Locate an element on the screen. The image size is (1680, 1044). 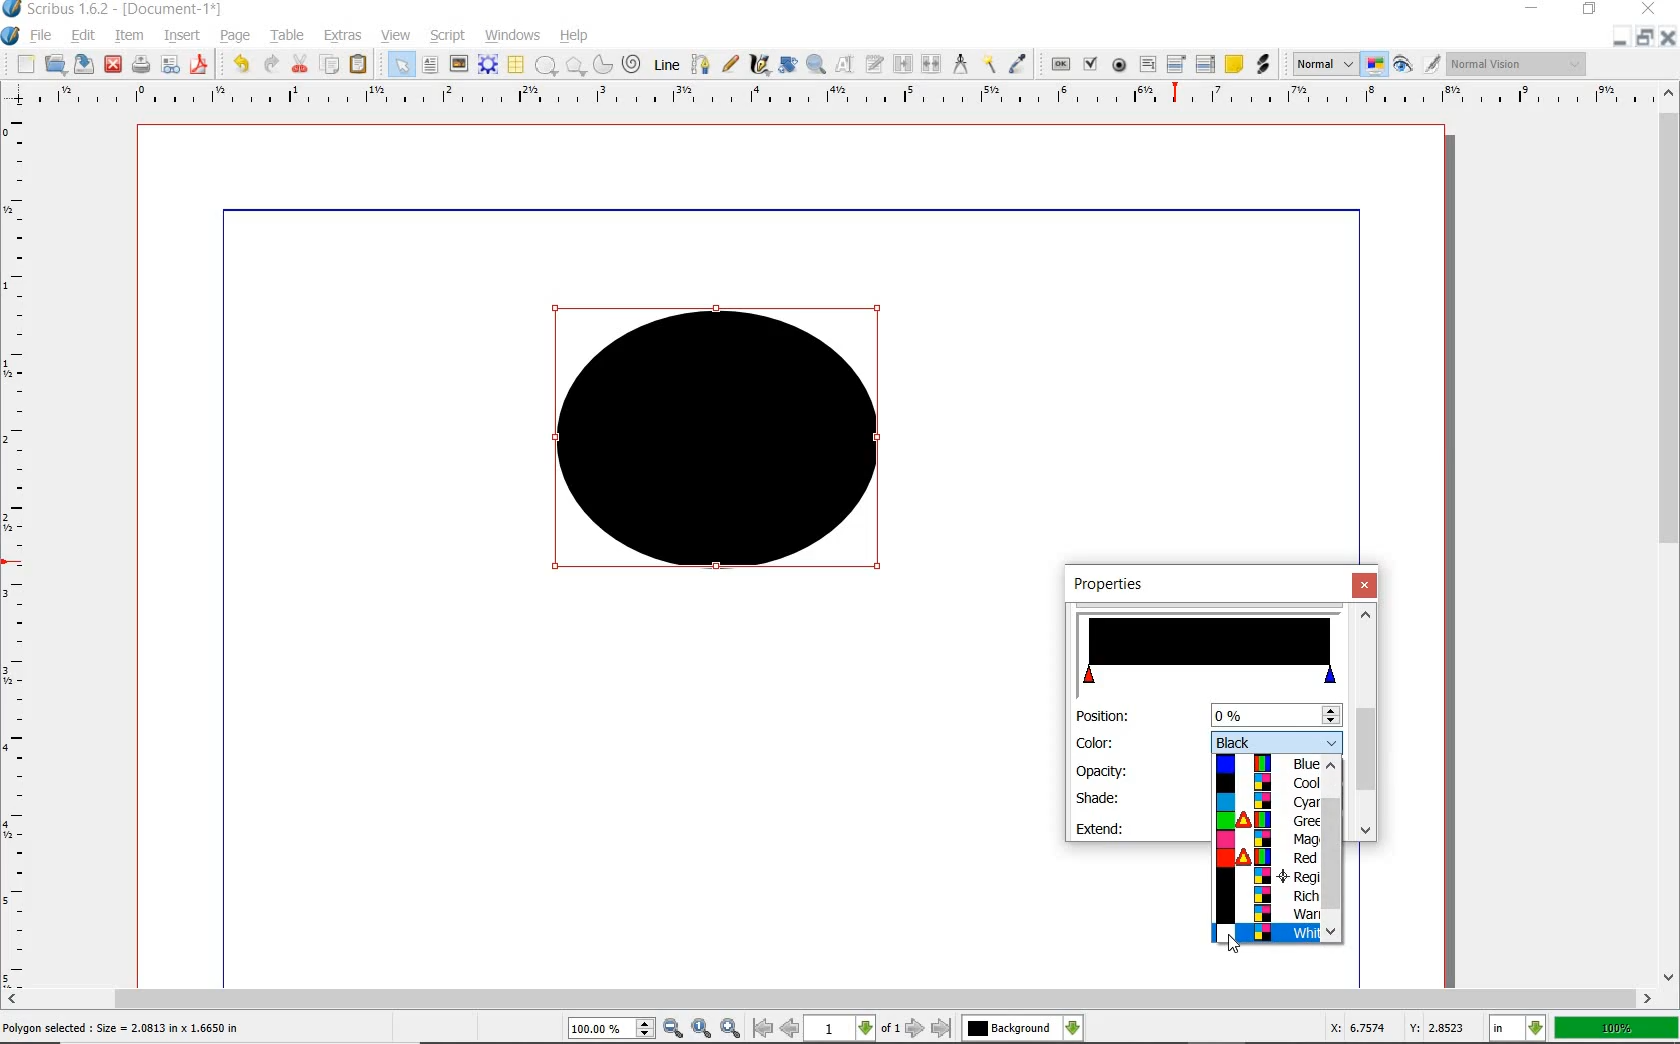
NEW is located at coordinates (25, 64).